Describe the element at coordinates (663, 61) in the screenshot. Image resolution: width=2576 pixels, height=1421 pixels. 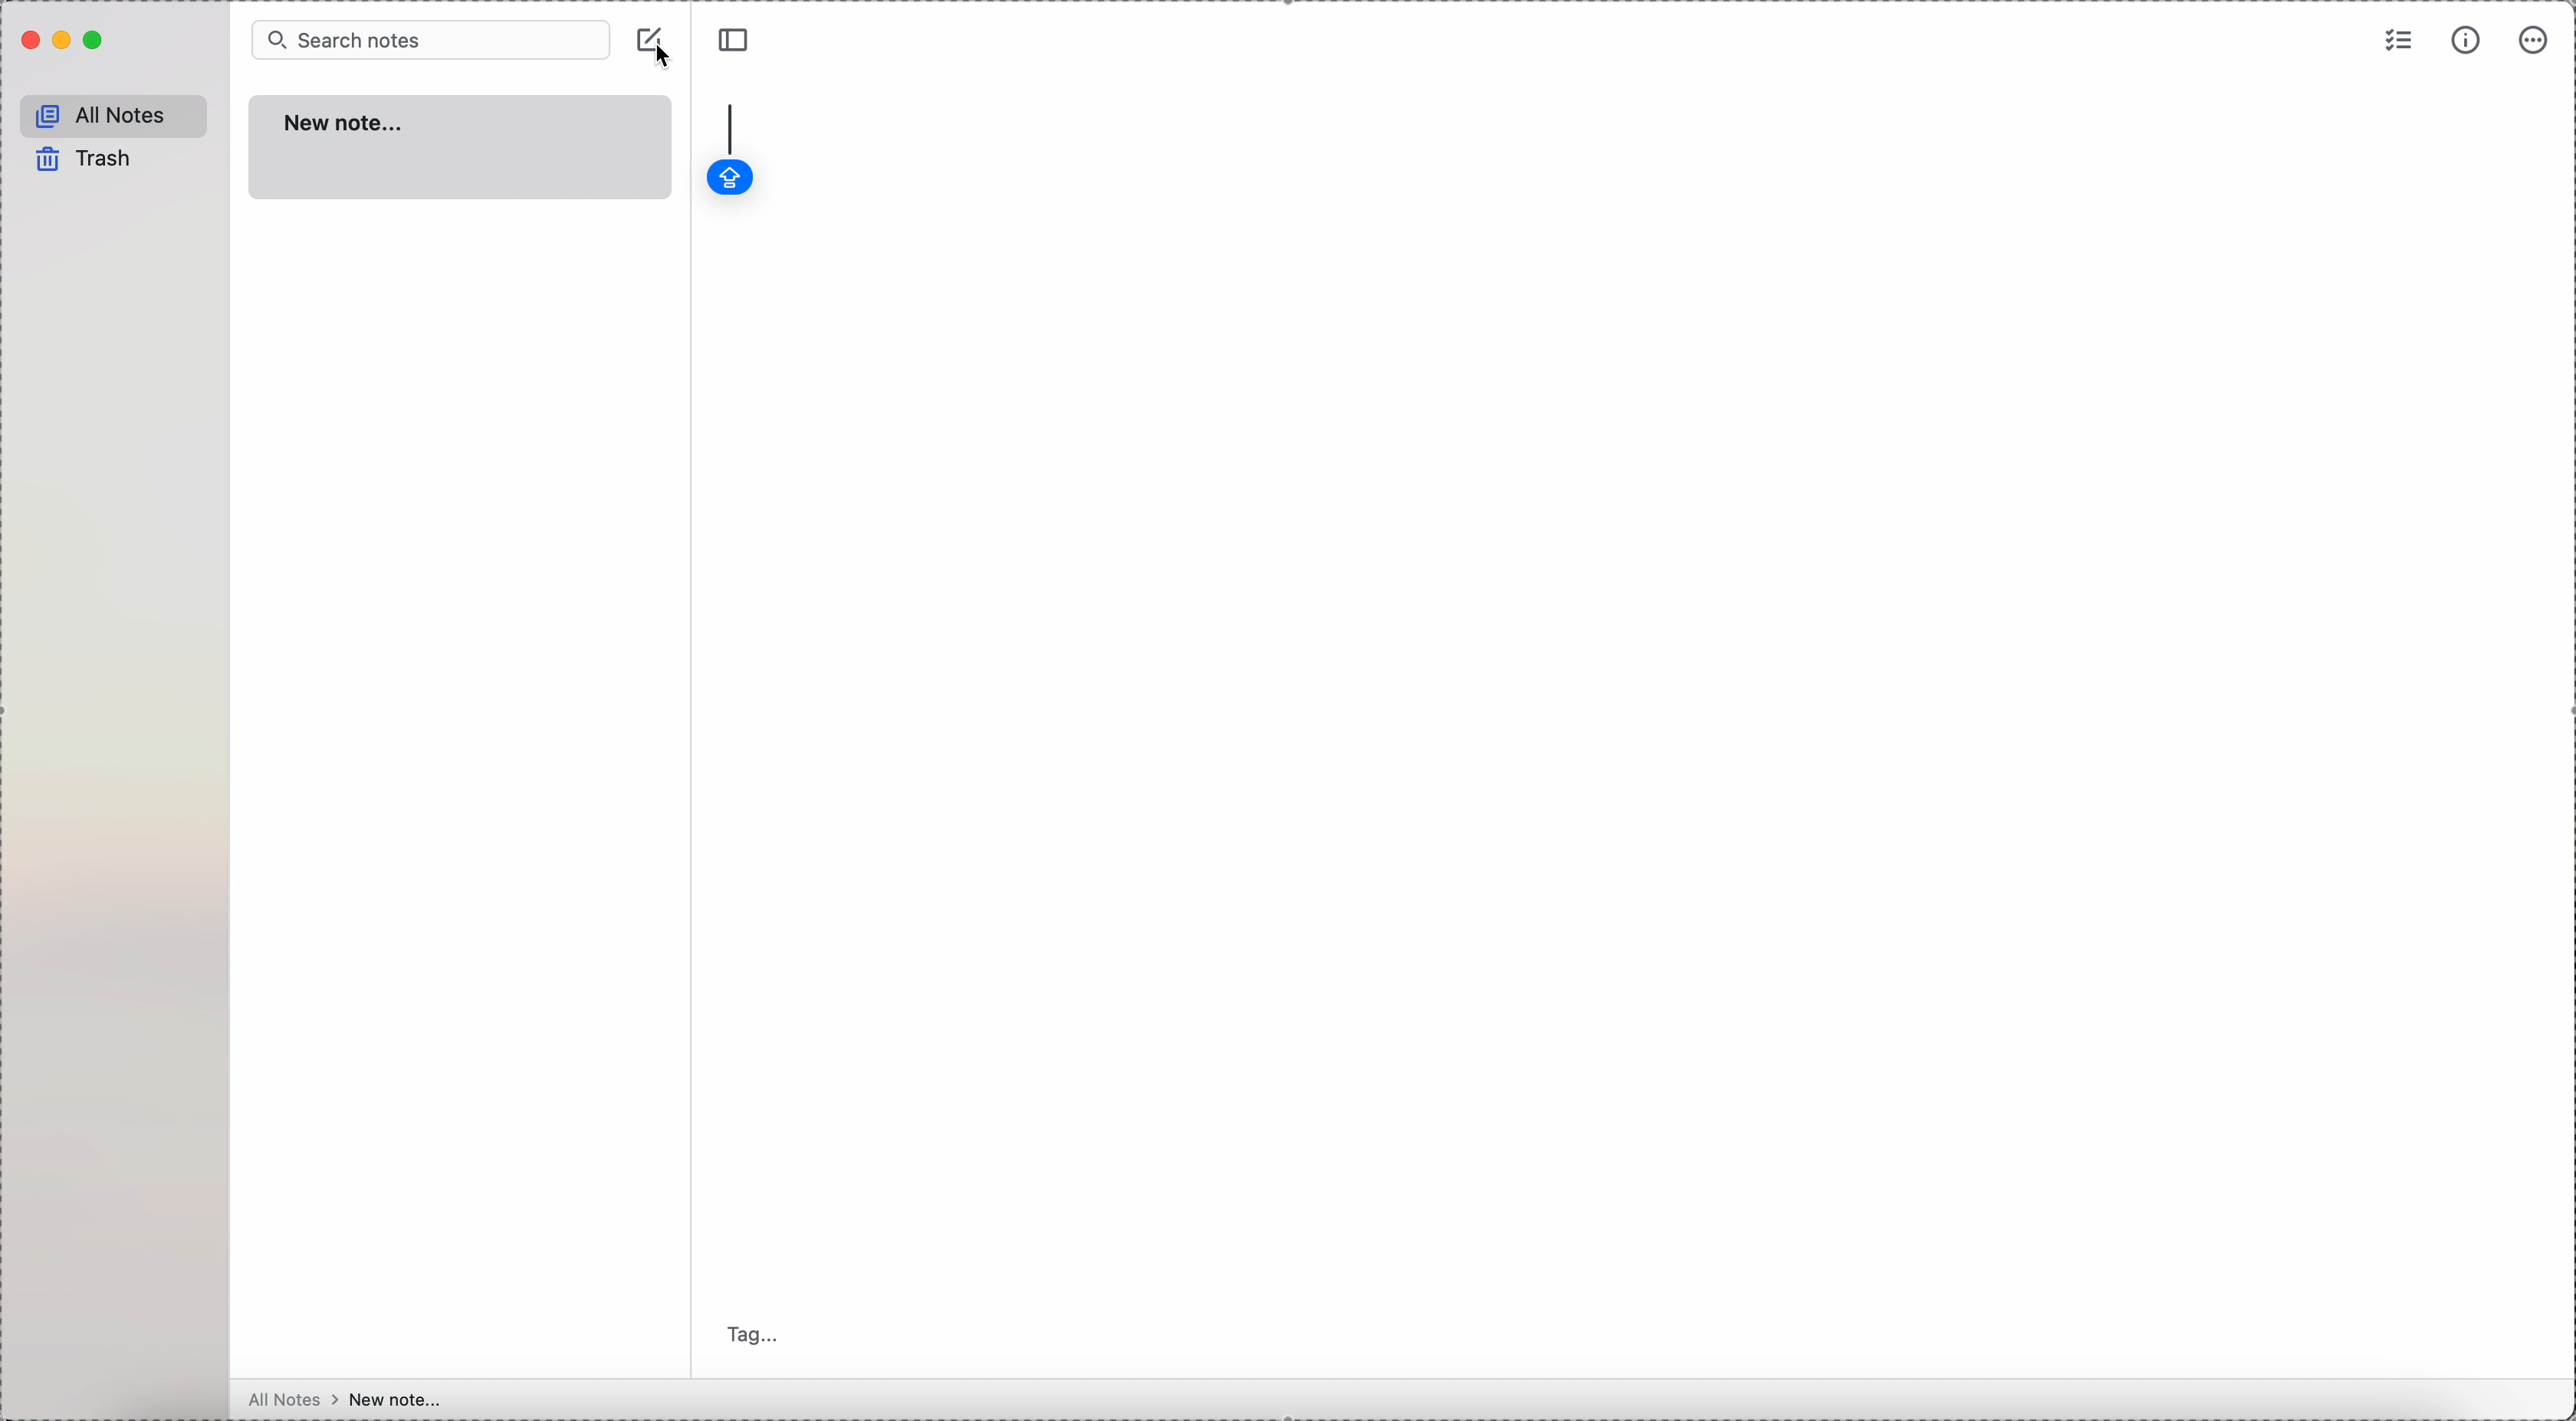
I see `cursor` at that location.